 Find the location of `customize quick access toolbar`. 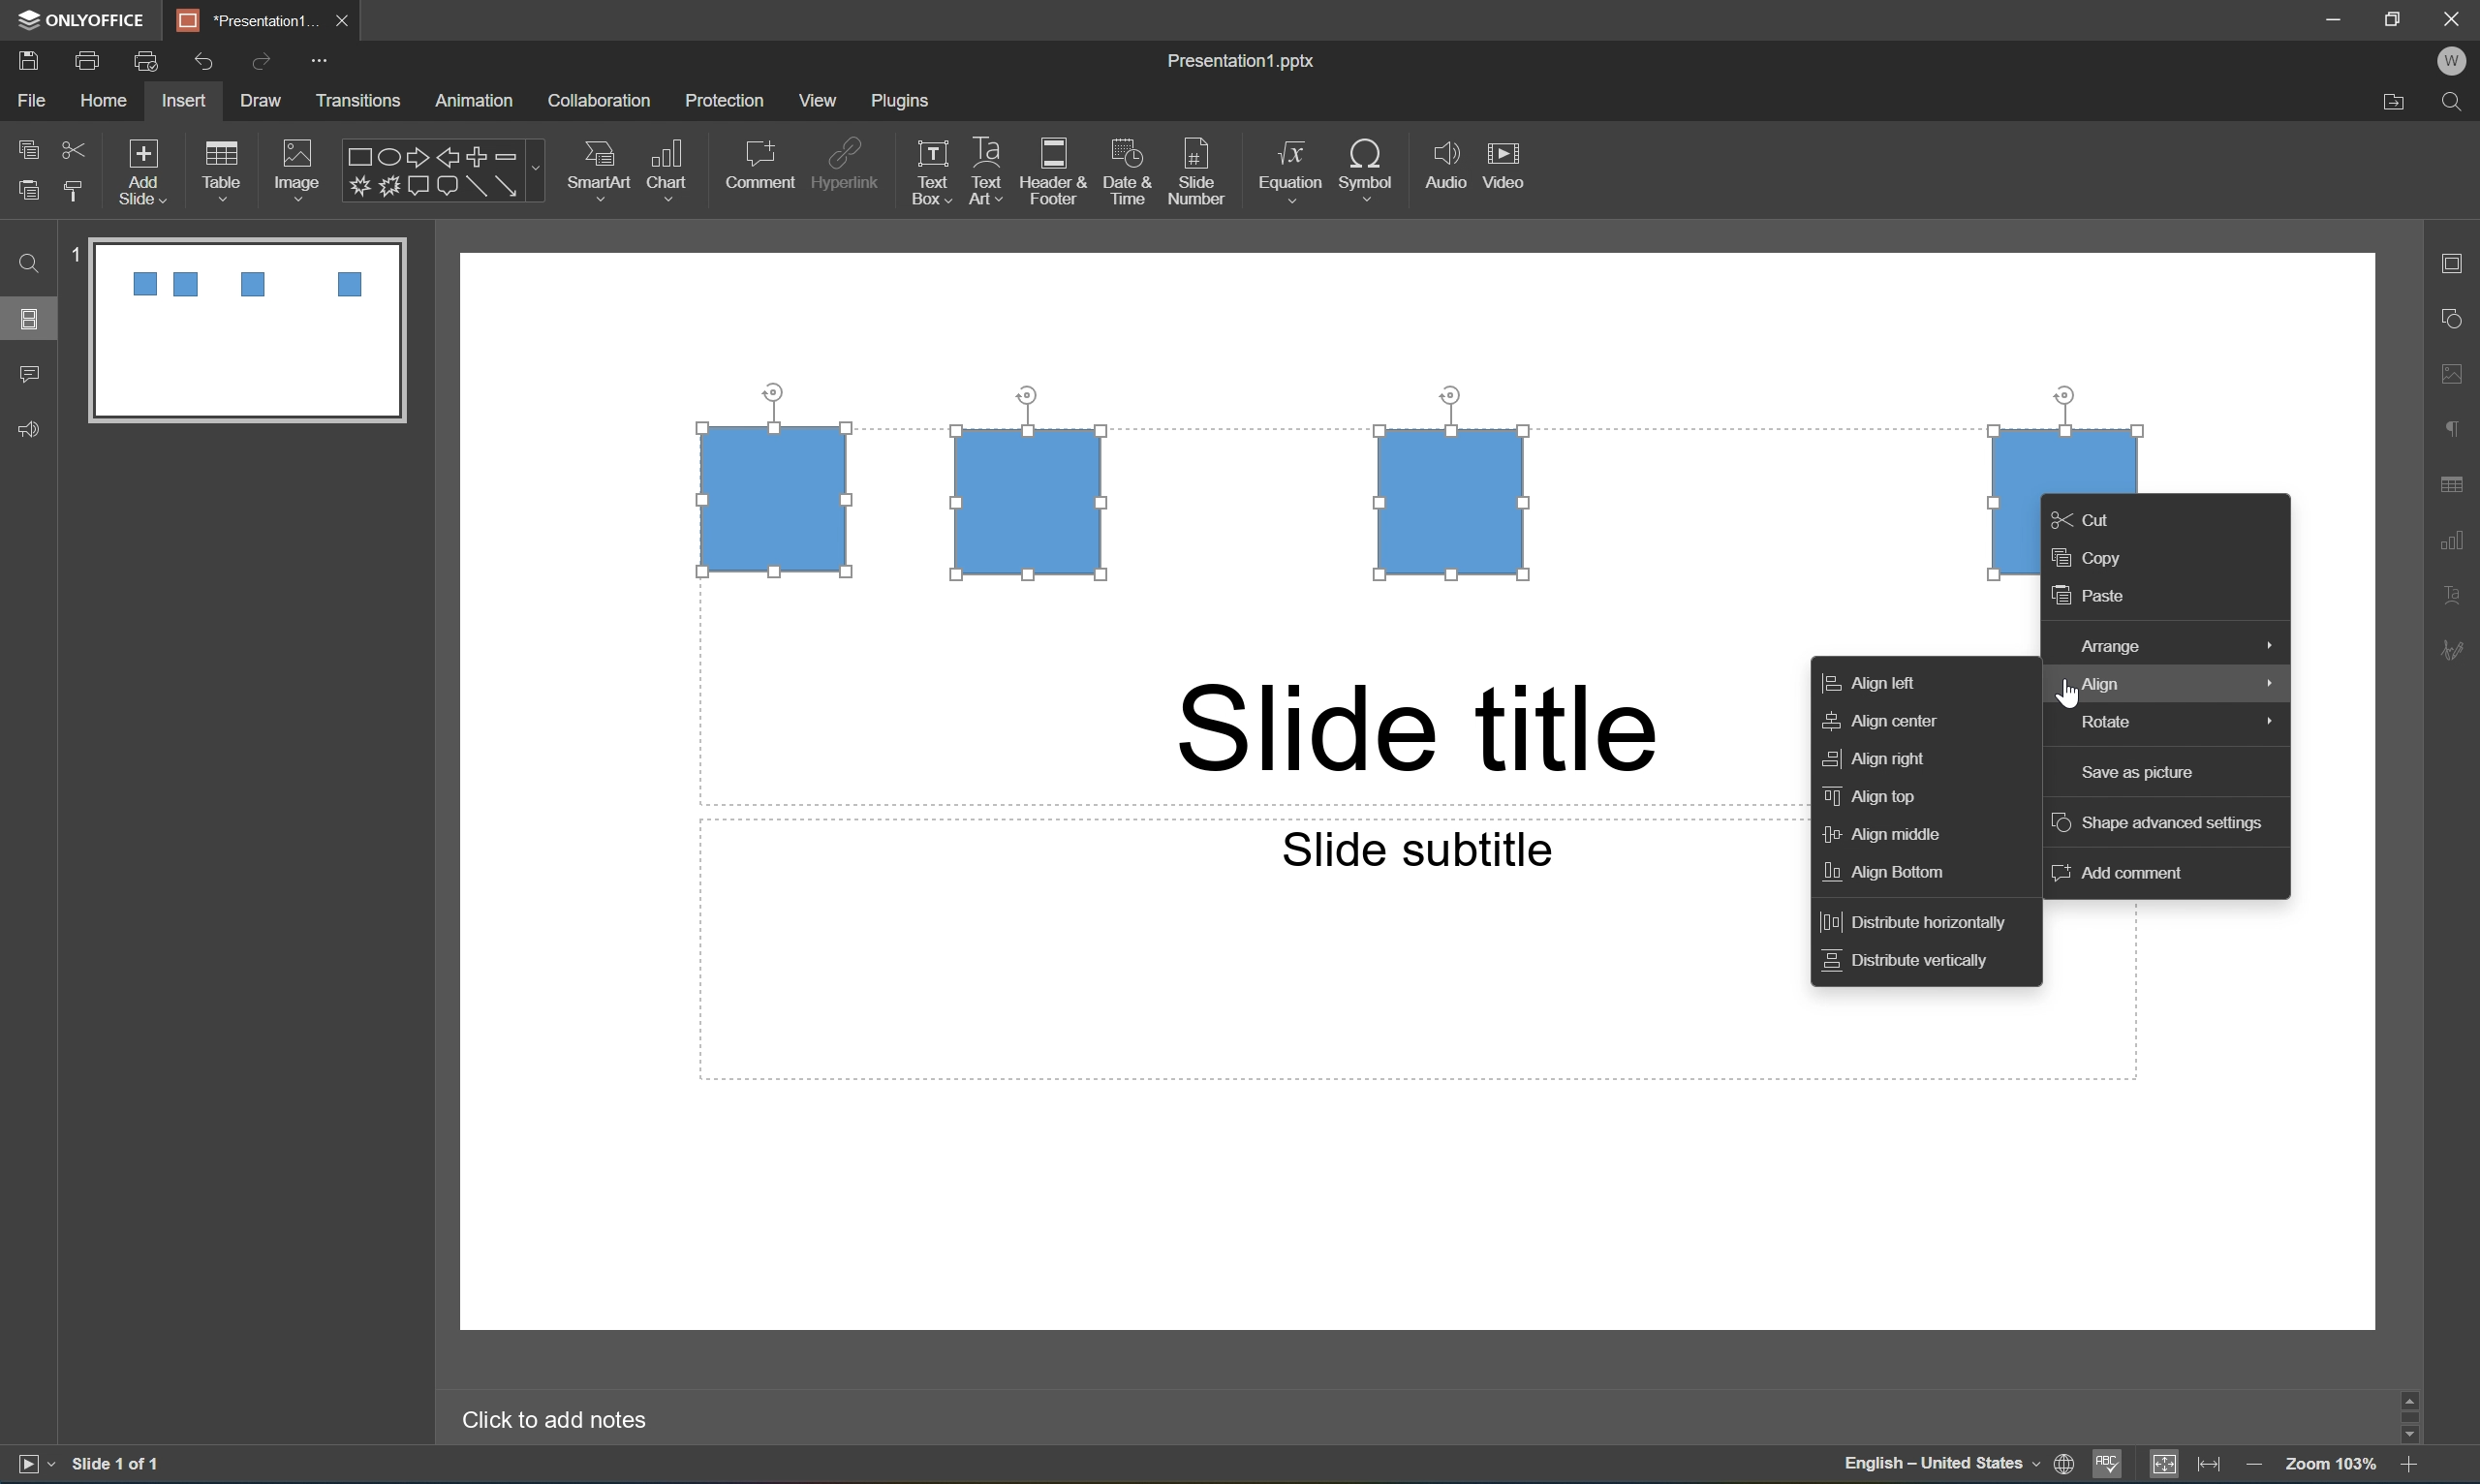

customize quick access toolbar is located at coordinates (319, 59).